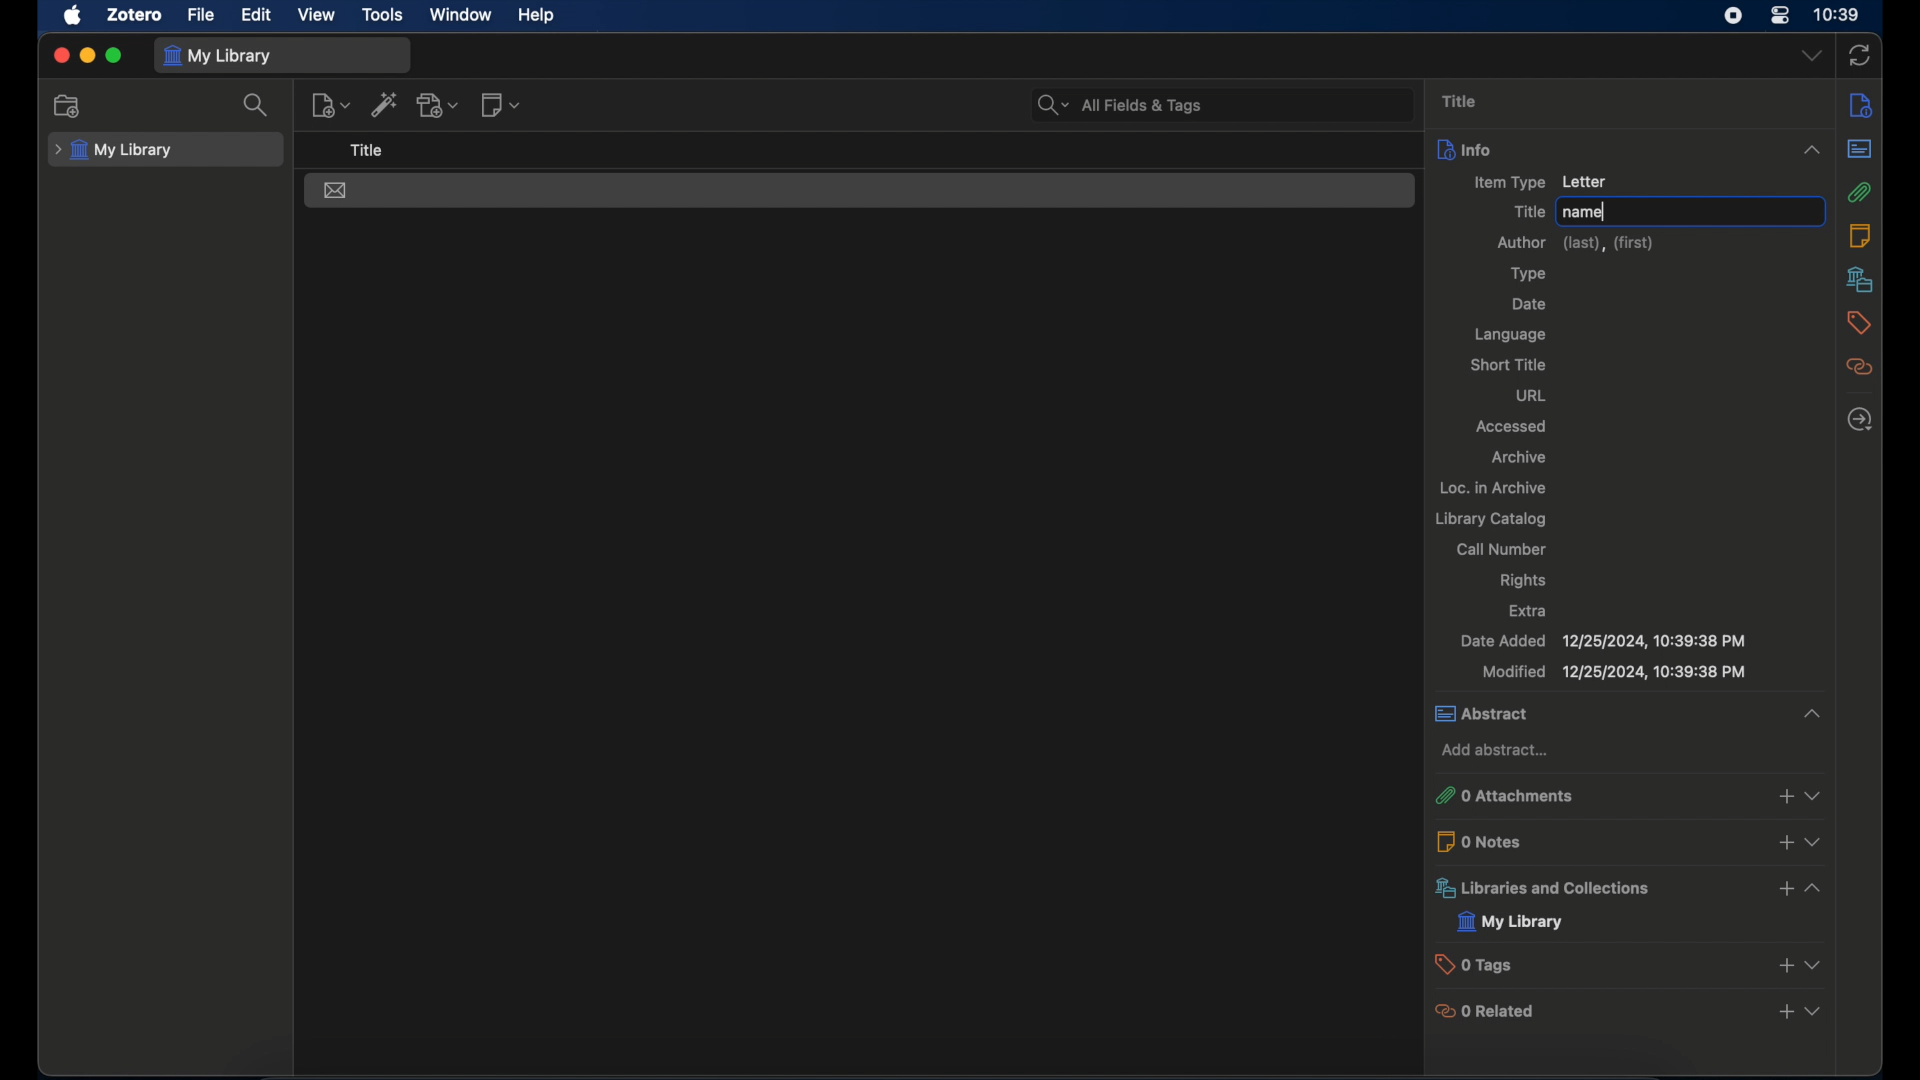 The image size is (1920, 1080). What do you see at coordinates (1514, 426) in the screenshot?
I see `accessed` at bounding box center [1514, 426].